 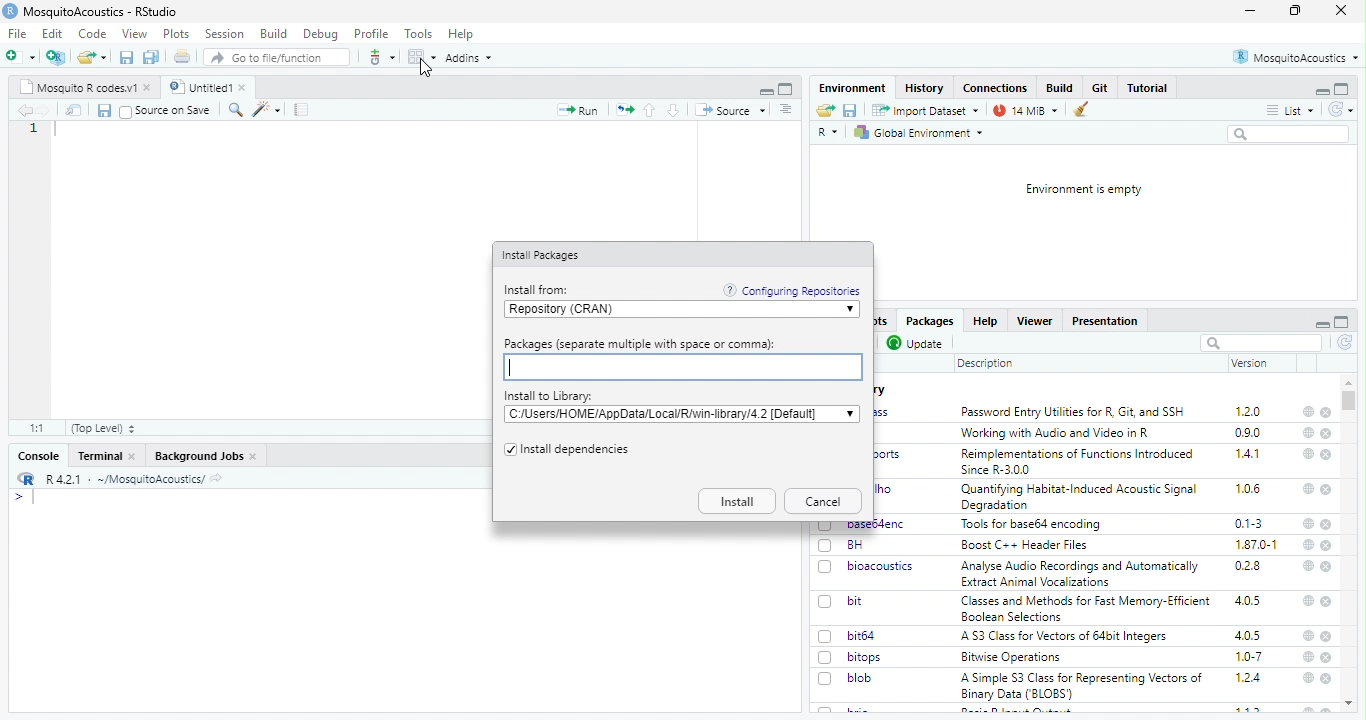 I want to click on Plots, so click(x=178, y=34).